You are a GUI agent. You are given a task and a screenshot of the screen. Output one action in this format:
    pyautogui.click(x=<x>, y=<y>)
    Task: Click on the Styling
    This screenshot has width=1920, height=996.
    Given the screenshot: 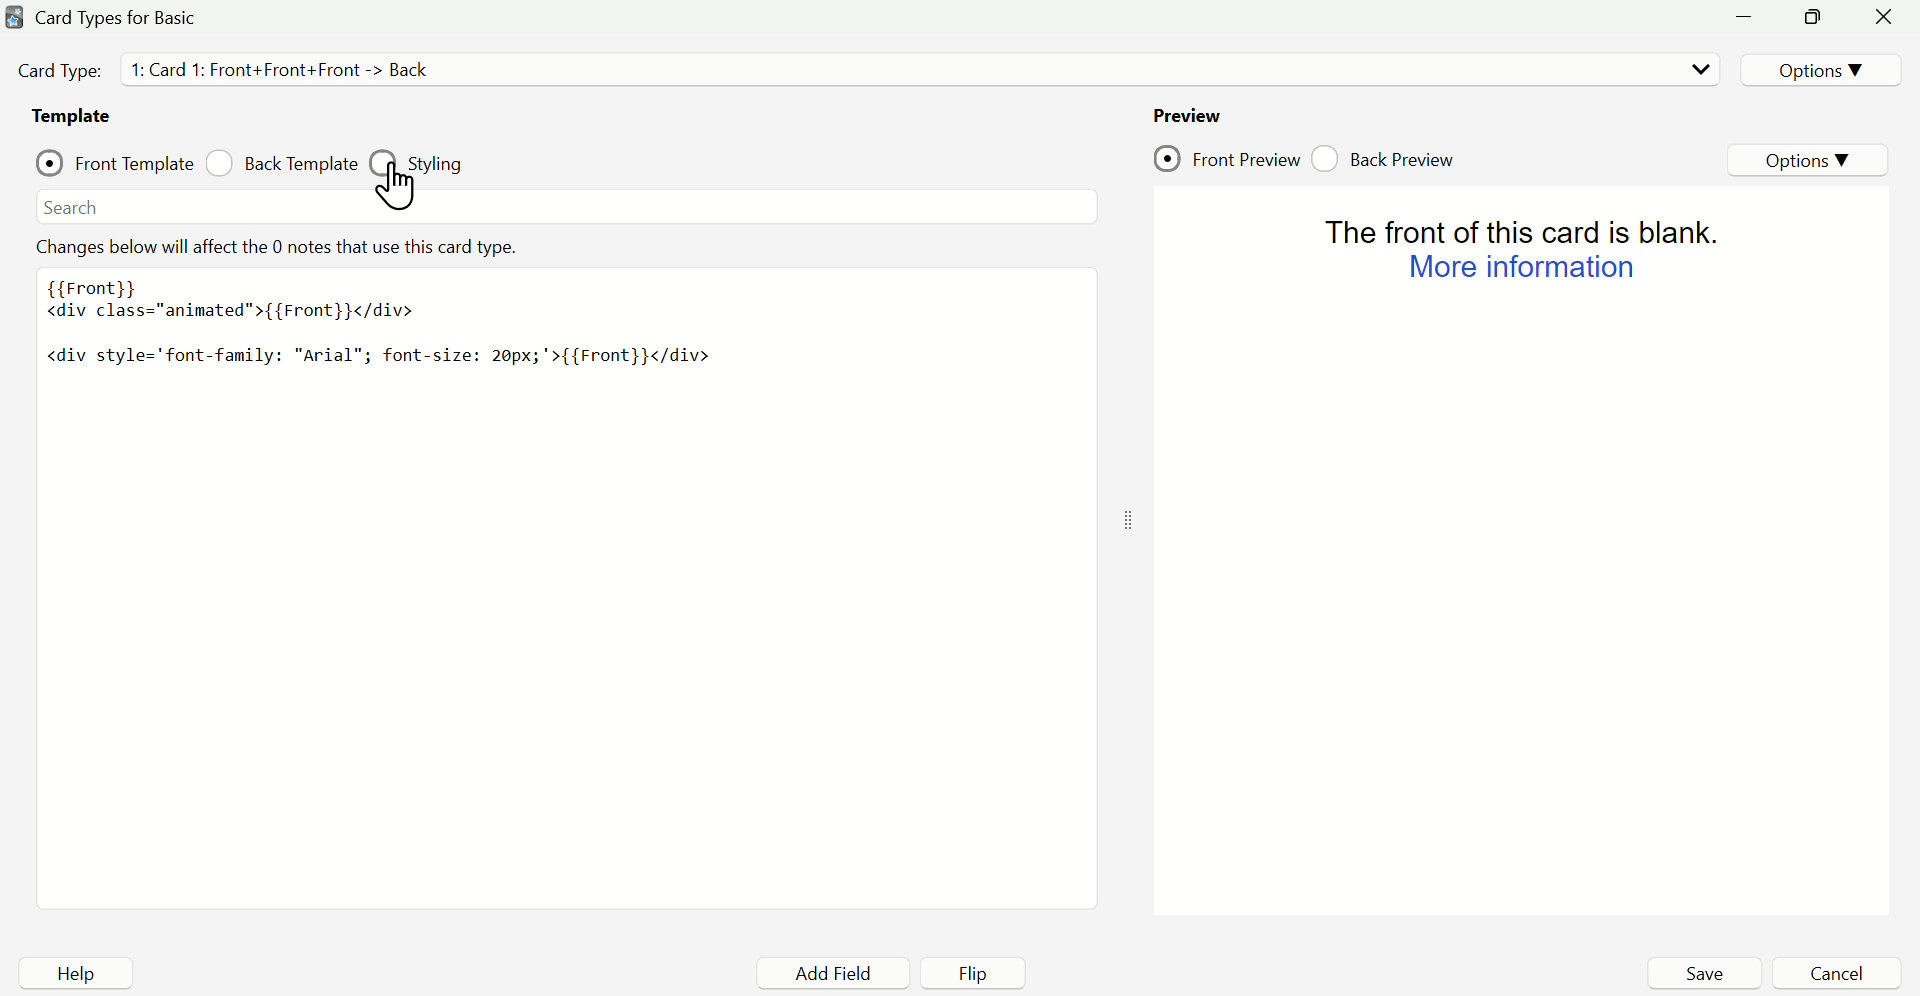 What is the action you would take?
    pyautogui.click(x=433, y=159)
    